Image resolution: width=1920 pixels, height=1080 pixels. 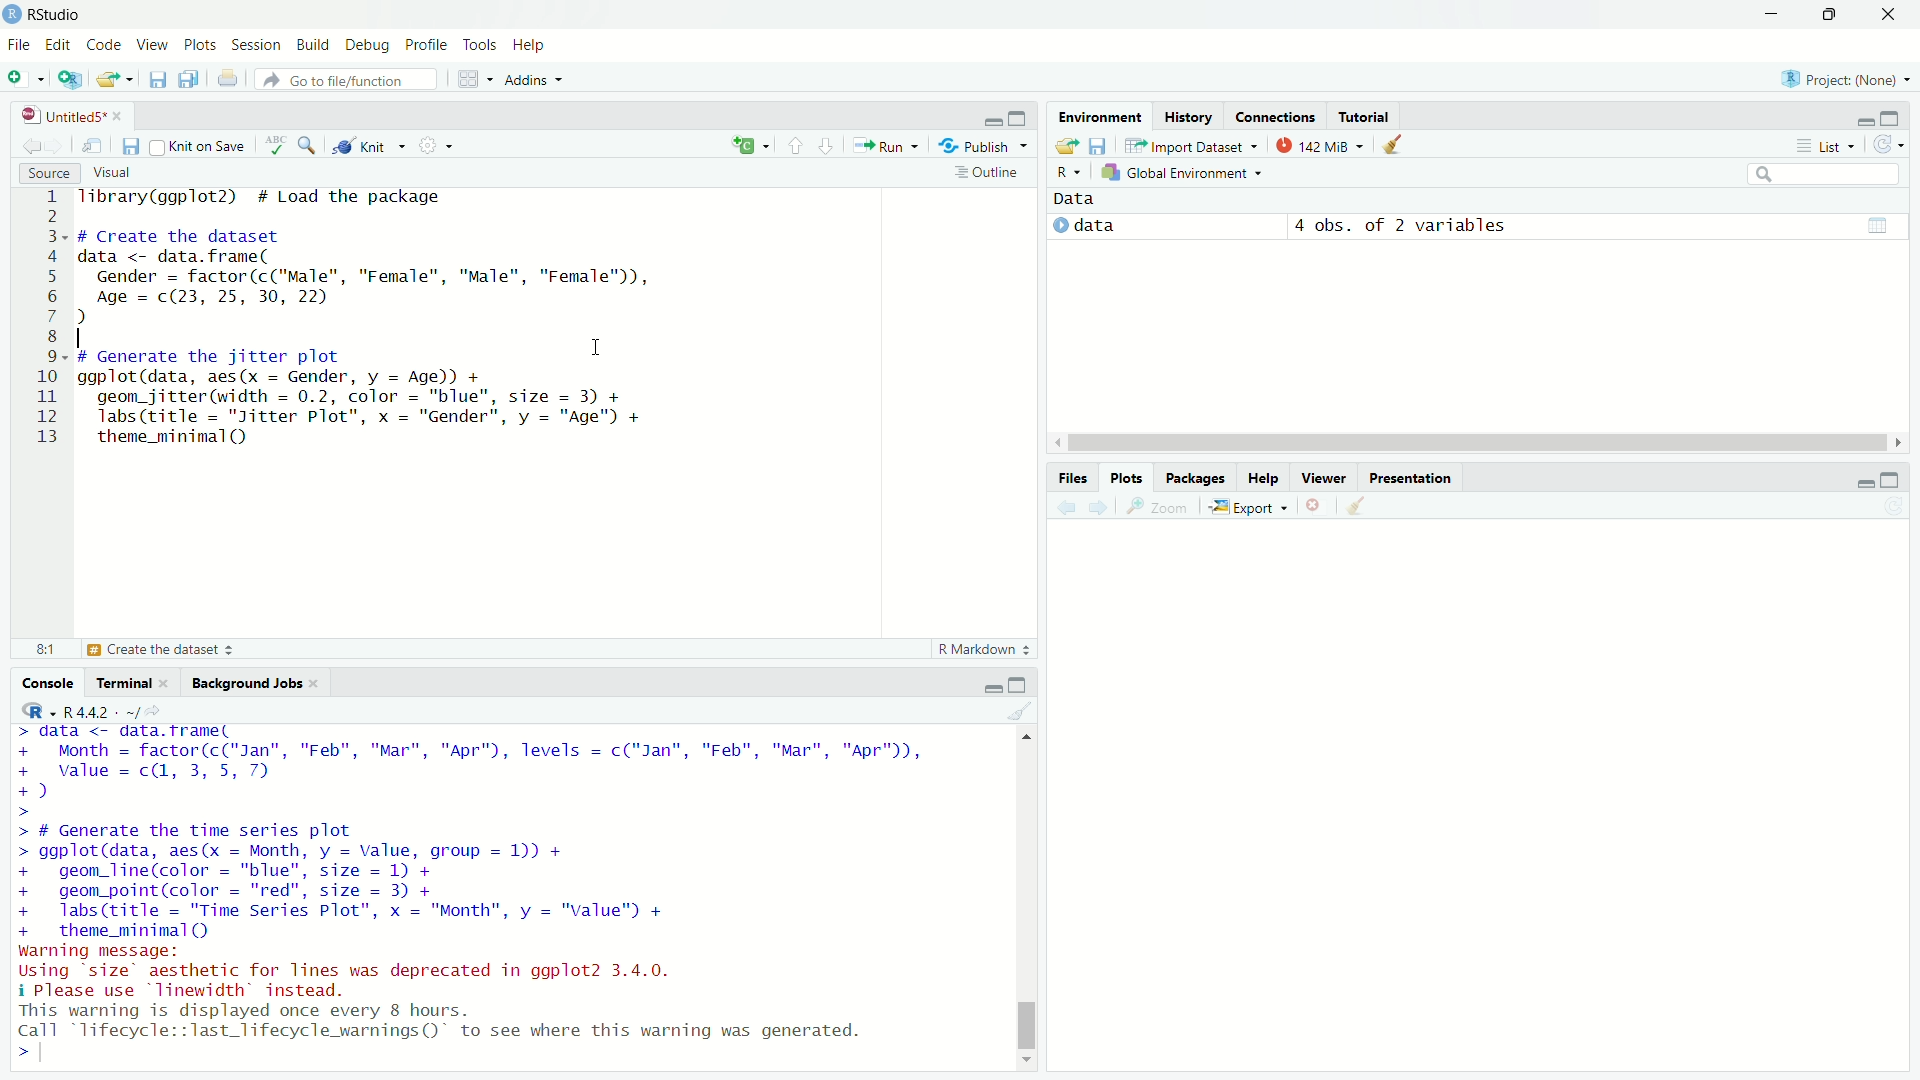 What do you see at coordinates (1880, 224) in the screenshot?
I see `table` at bounding box center [1880, 224].